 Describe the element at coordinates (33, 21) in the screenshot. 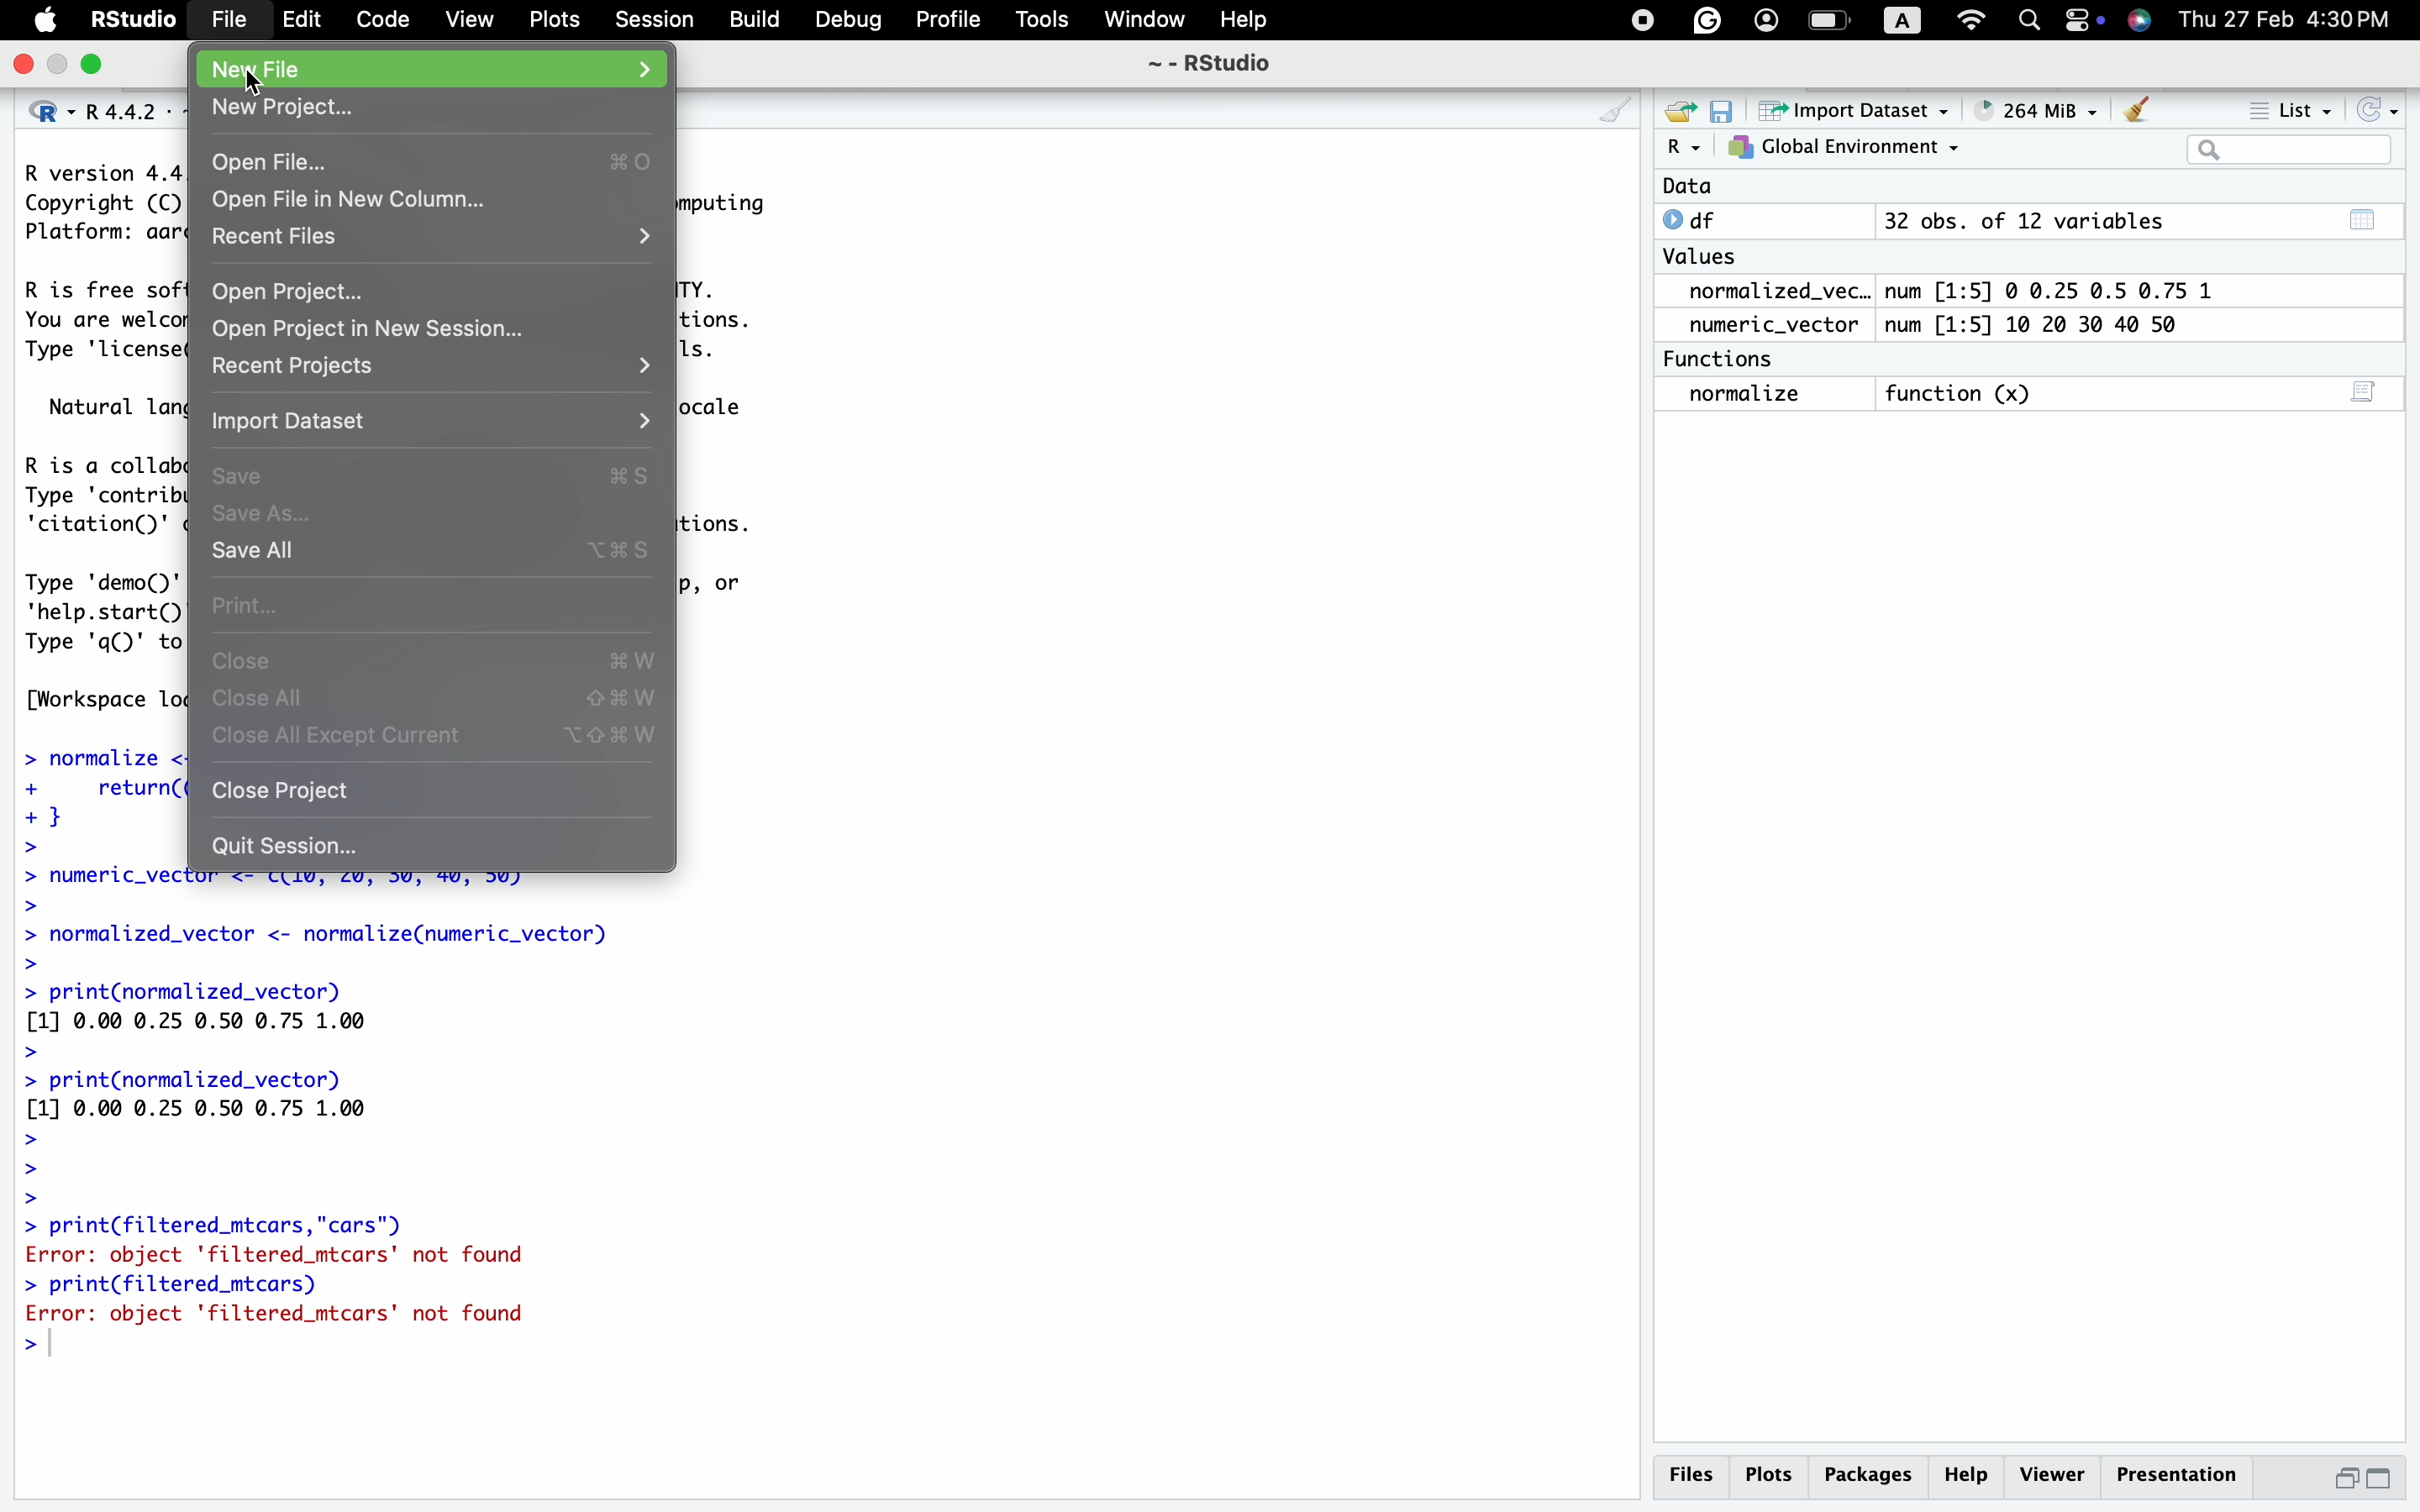

I see `apple logo` at that location.